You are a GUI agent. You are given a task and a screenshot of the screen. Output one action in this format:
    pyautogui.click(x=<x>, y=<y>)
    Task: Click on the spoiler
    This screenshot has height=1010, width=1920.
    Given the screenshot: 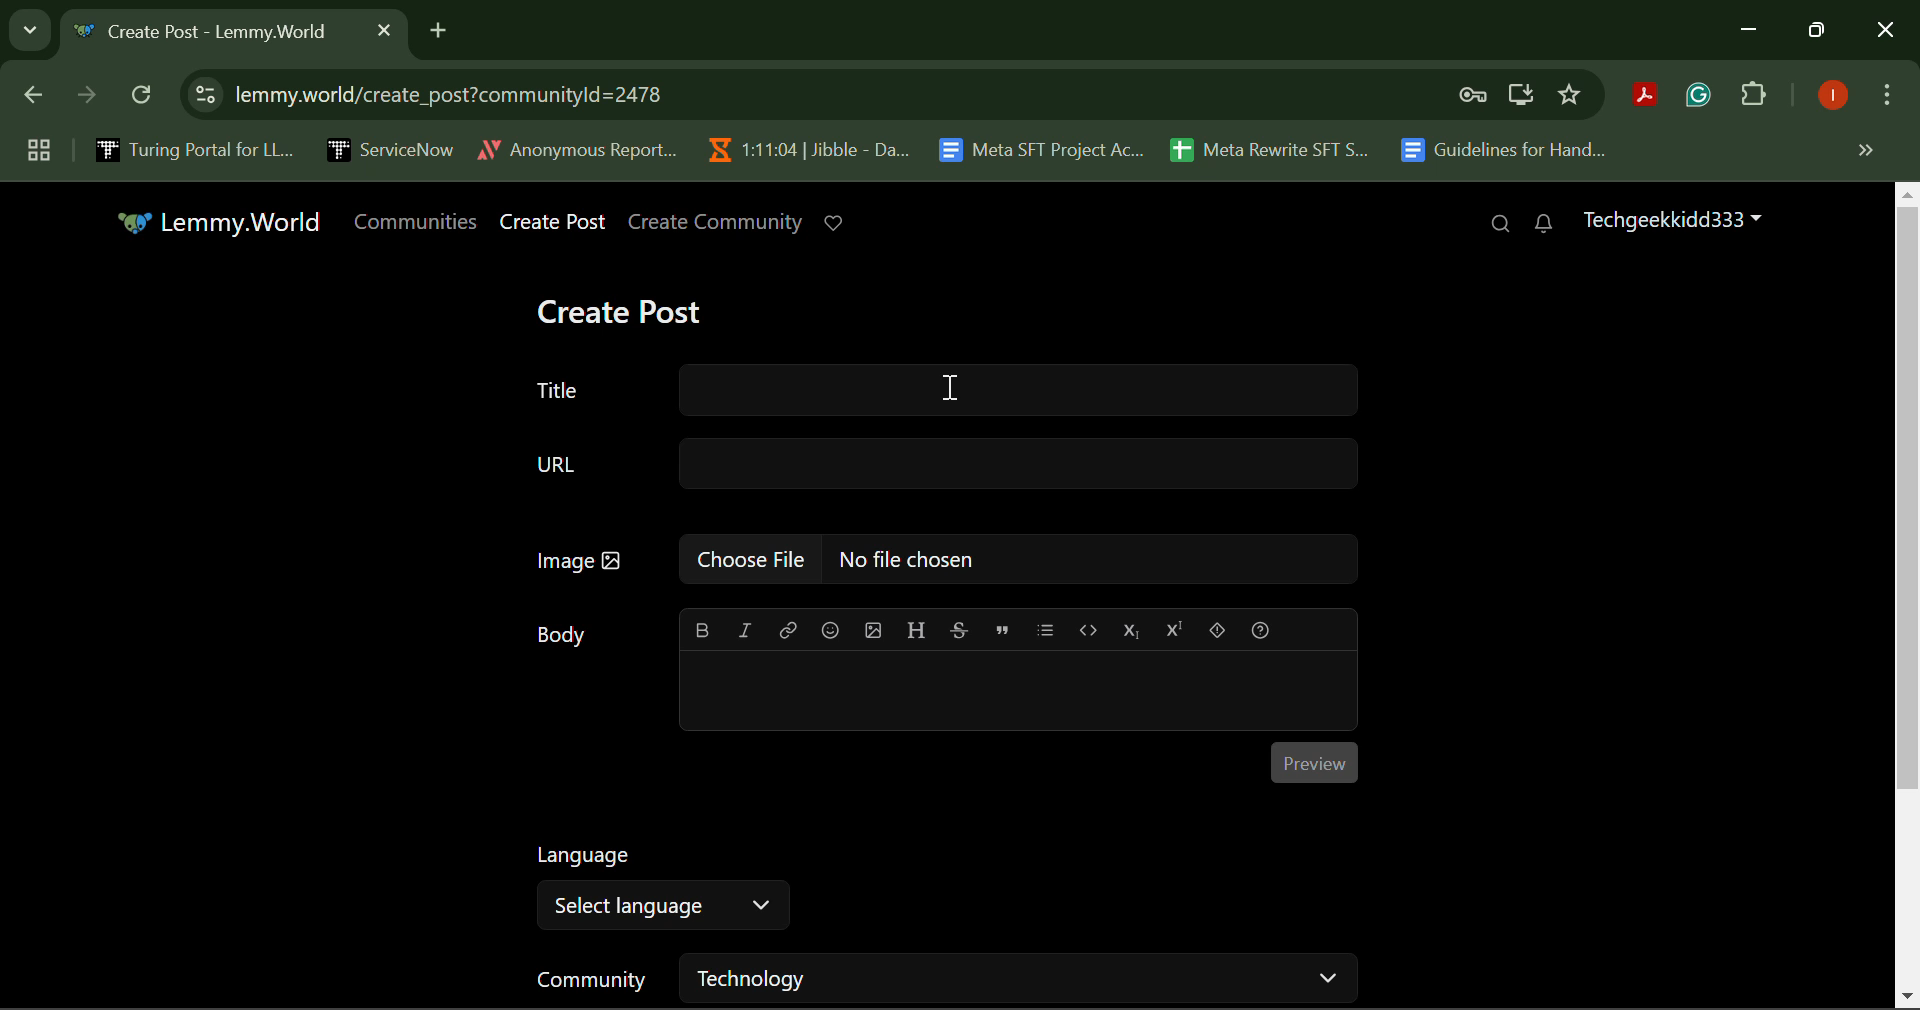 What is the action you would take?
    pyautogui.click(x=1218, y=630)
    